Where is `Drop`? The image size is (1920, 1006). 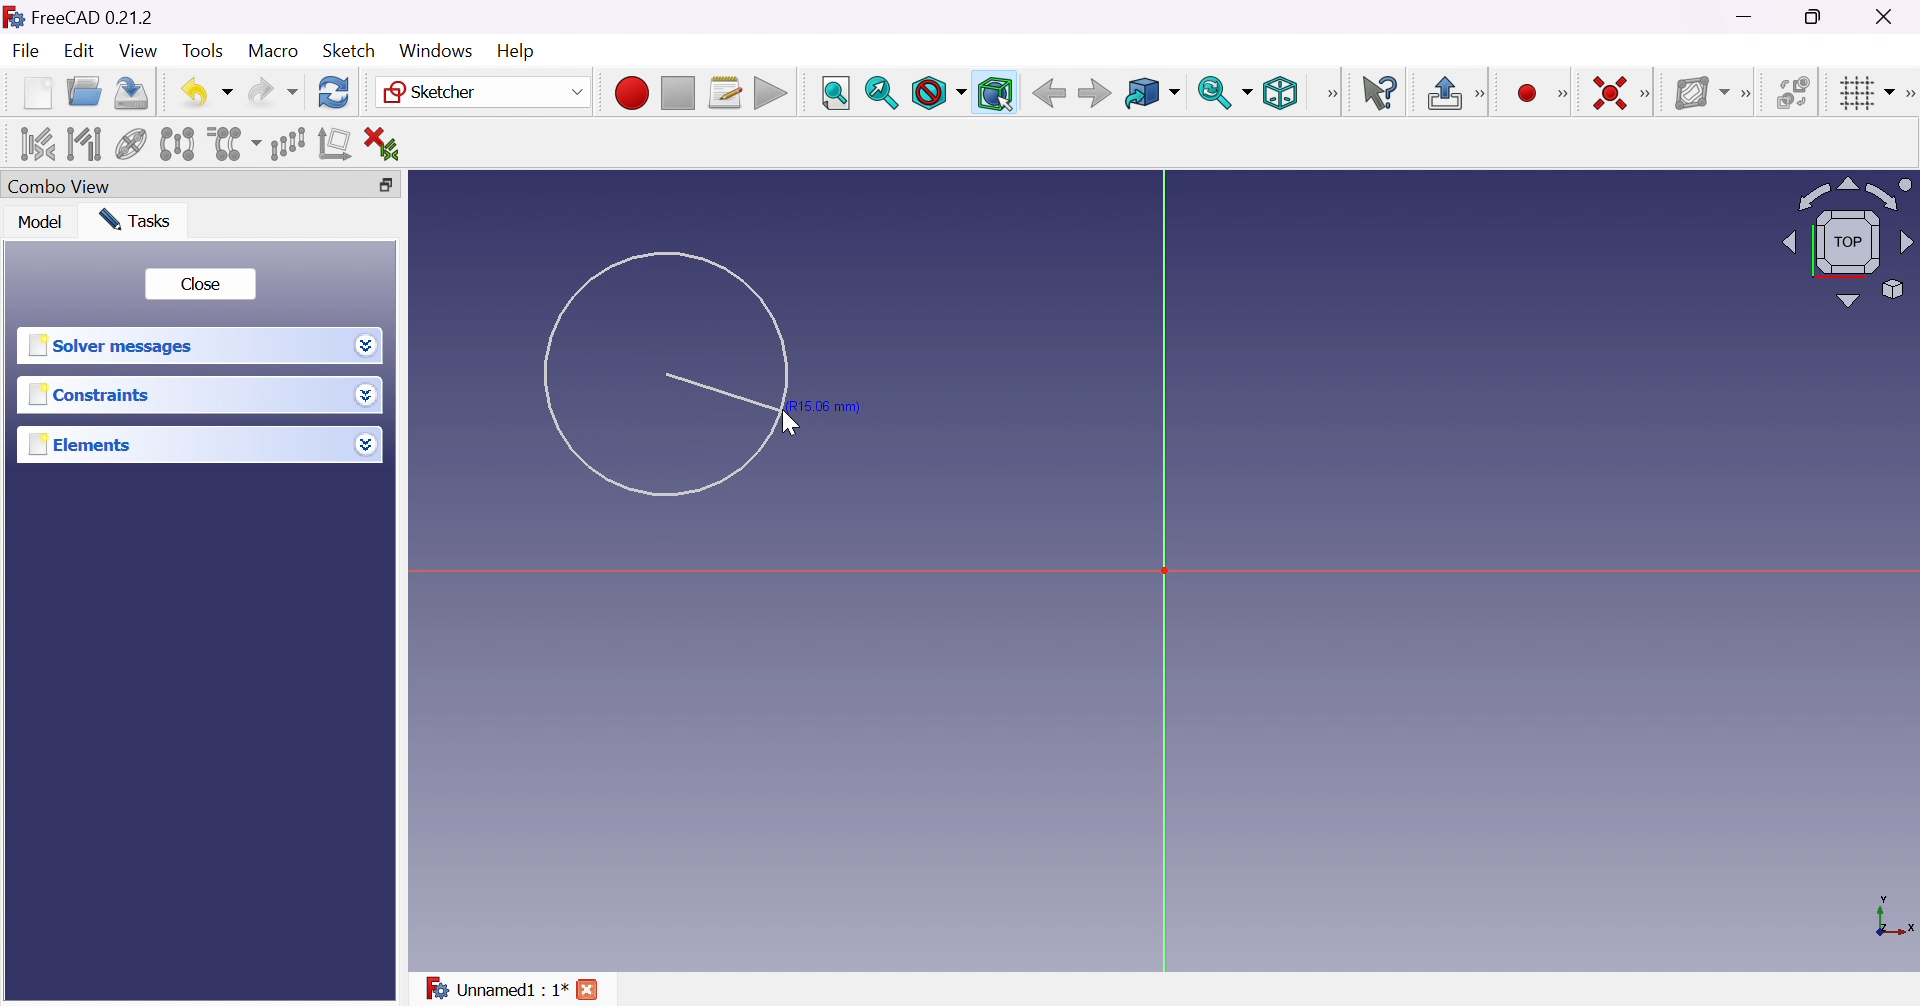 Drop is located at coordinates (369, 397).